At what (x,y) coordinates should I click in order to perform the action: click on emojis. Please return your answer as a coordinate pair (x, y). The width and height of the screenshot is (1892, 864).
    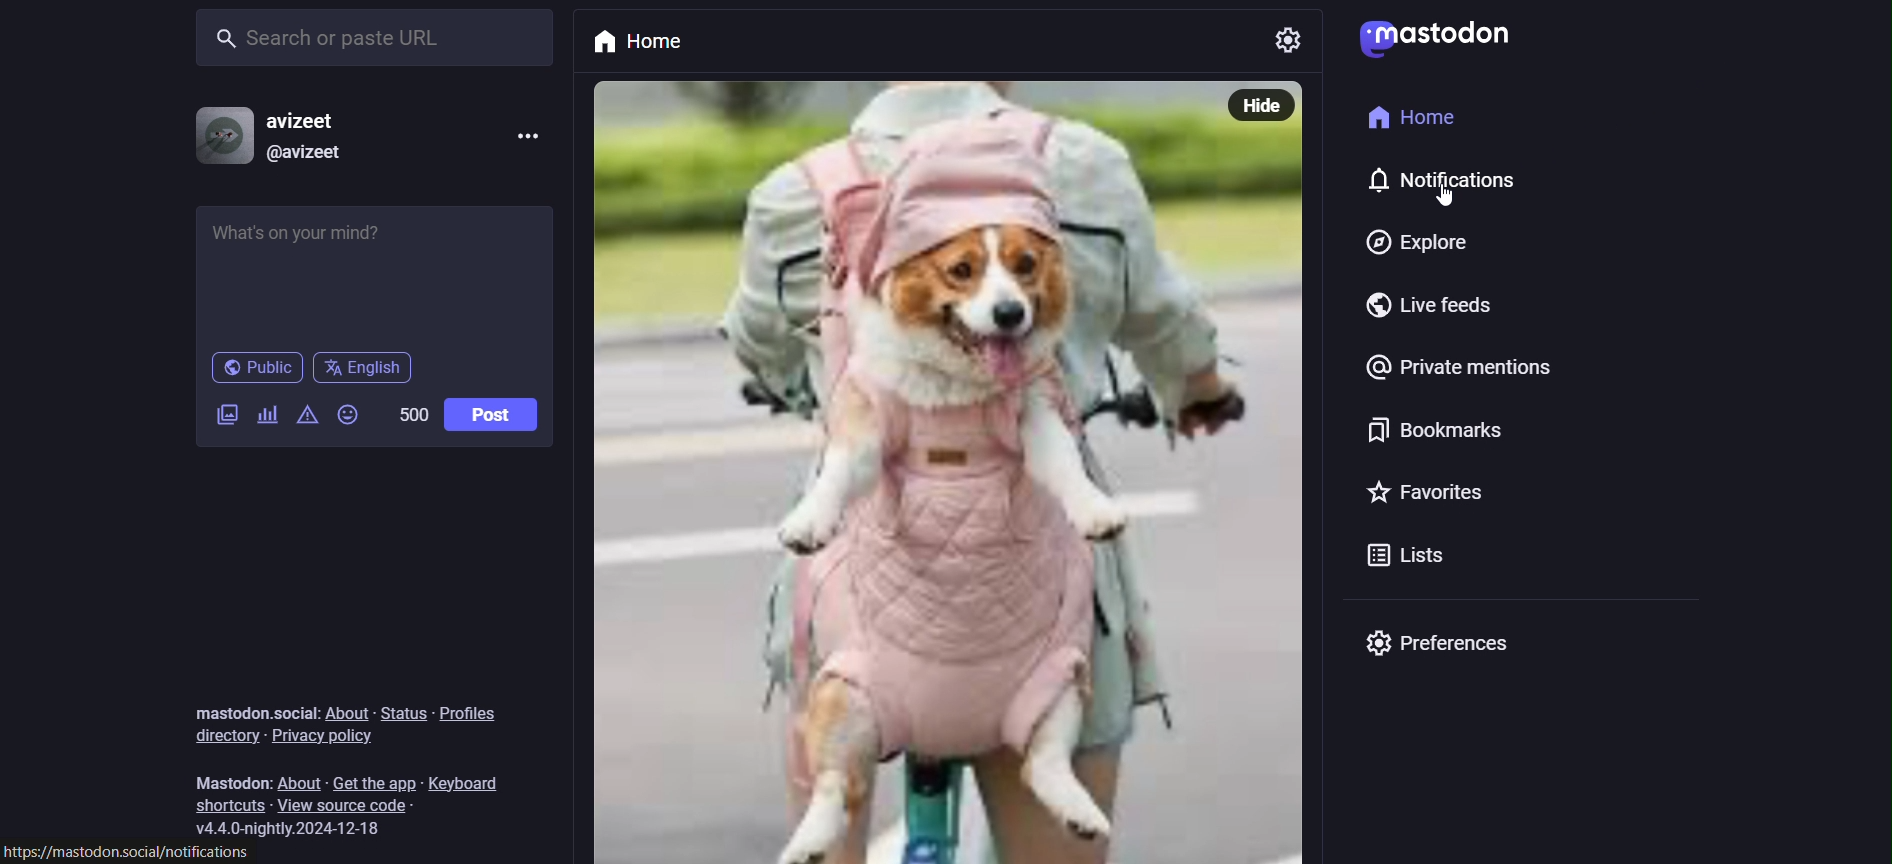
    Looking at the image, I should click on (350, 417).